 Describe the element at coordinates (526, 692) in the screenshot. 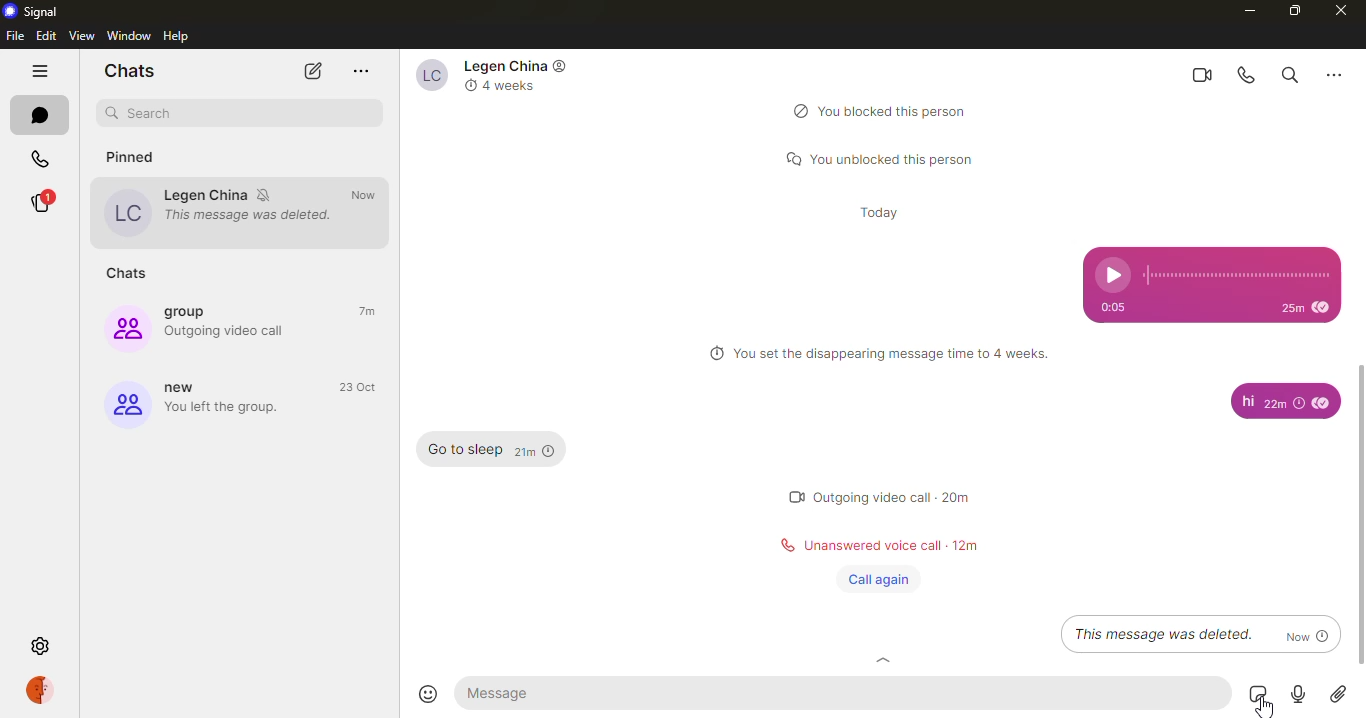

I see `message` at that location.